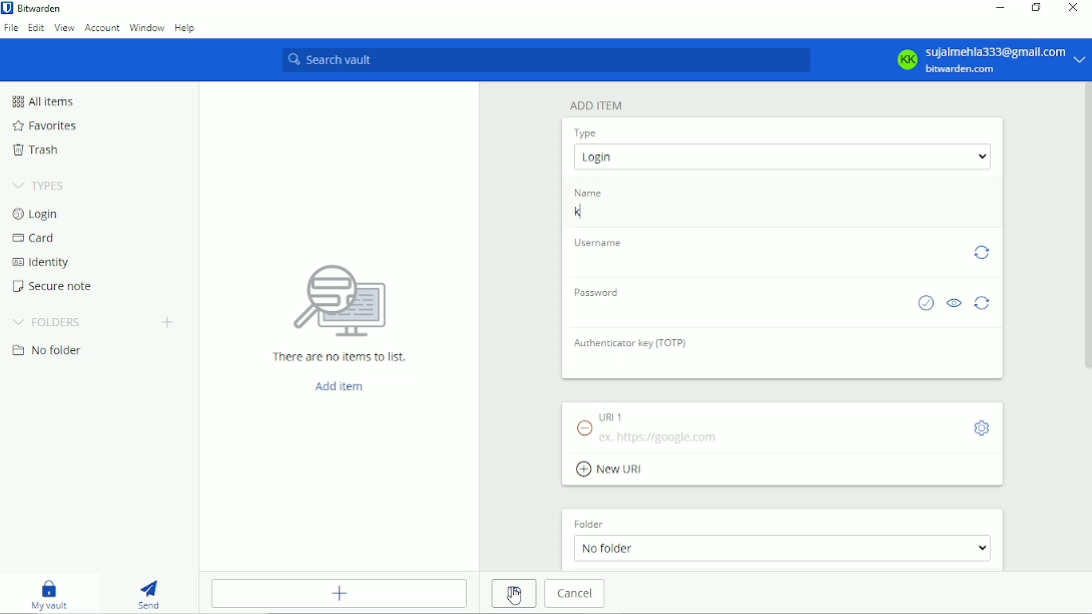 The image size is (1092, 614). Describe the element at coordinates (591, 524) in the screenshot. I see `folder` at that location.